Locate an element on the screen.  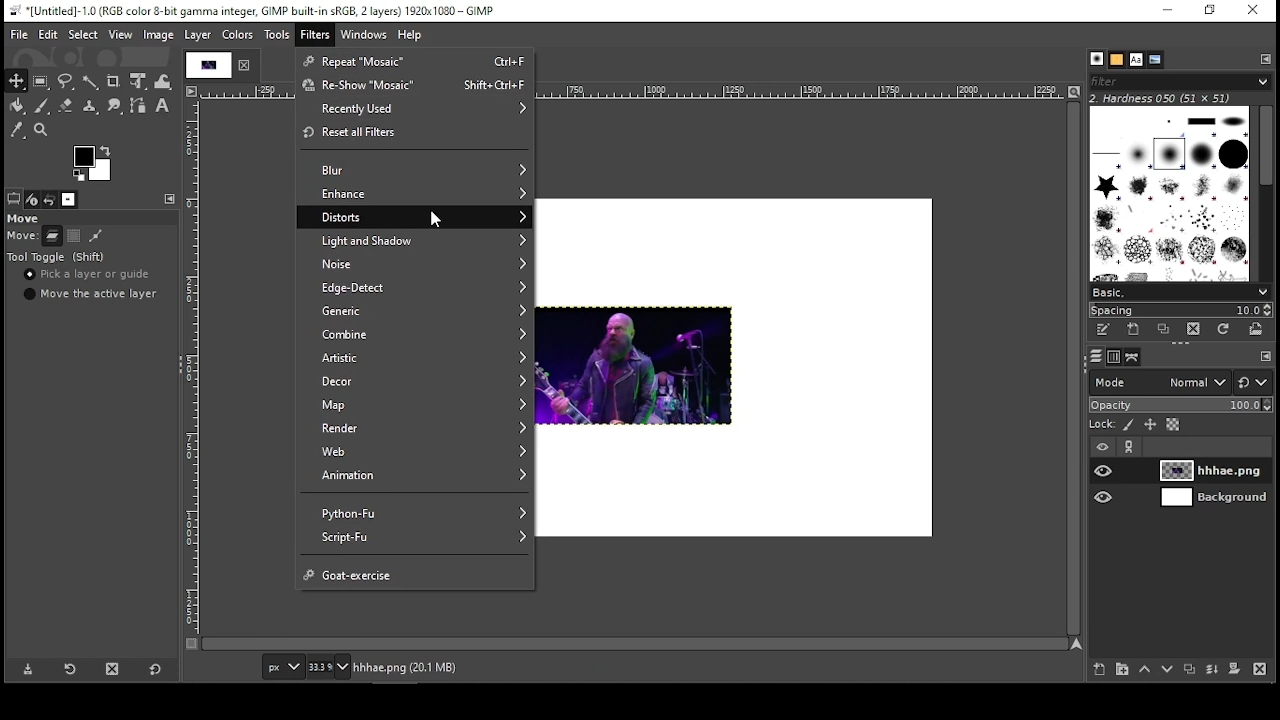
paint bucket tool is located at coordinates (19, 106).